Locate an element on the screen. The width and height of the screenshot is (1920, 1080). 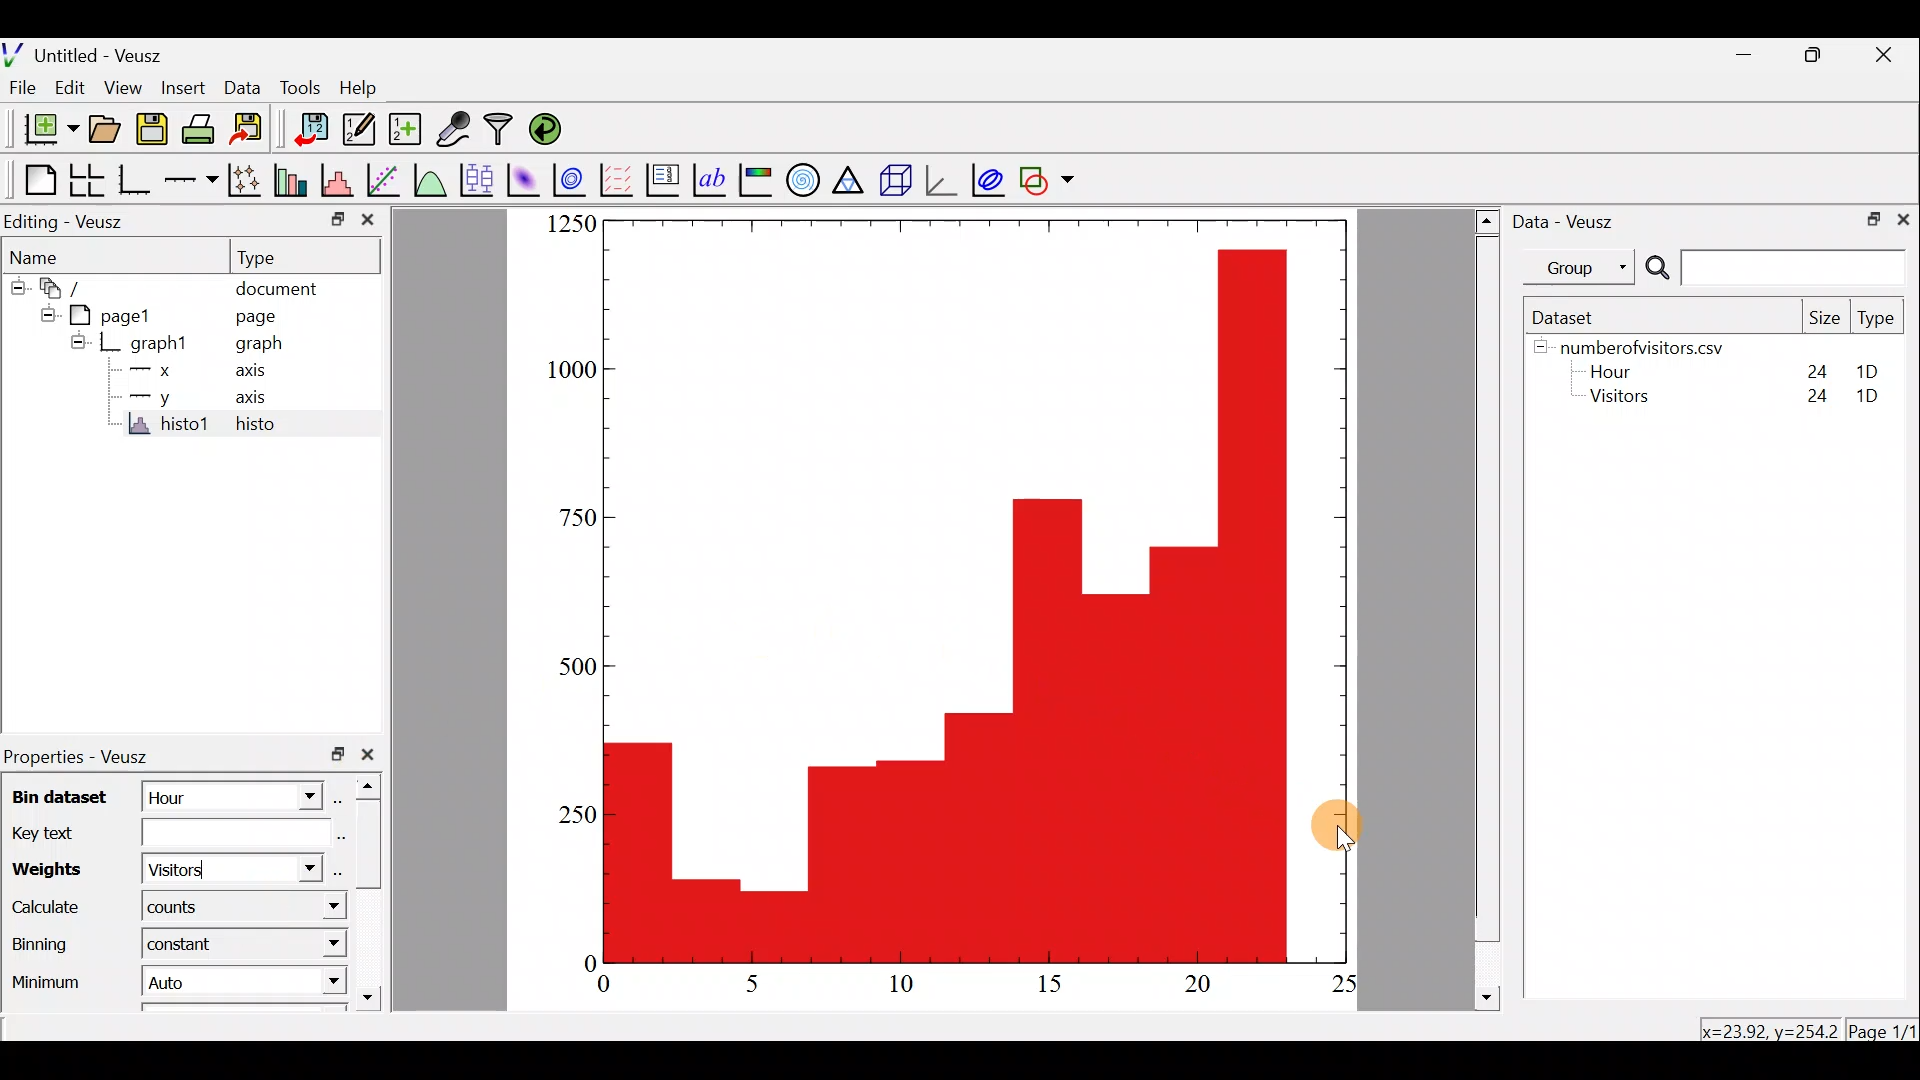
Minimum is located at coordinates (42, 987).